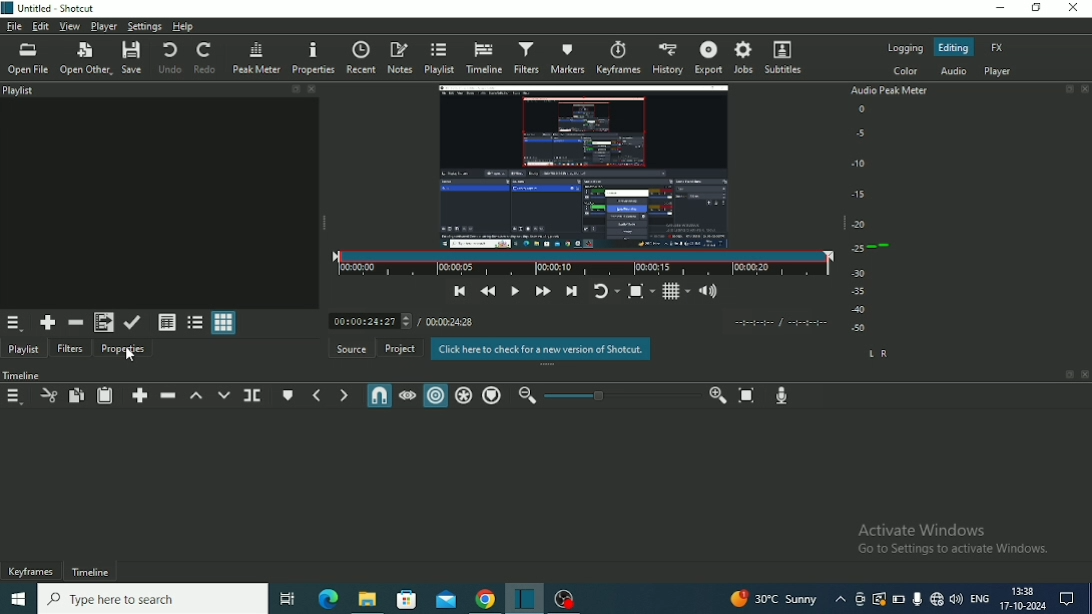 The width and height of the screenshot is (1092, 614). I want to click on Audio Peak Meter, so click(891, 221).